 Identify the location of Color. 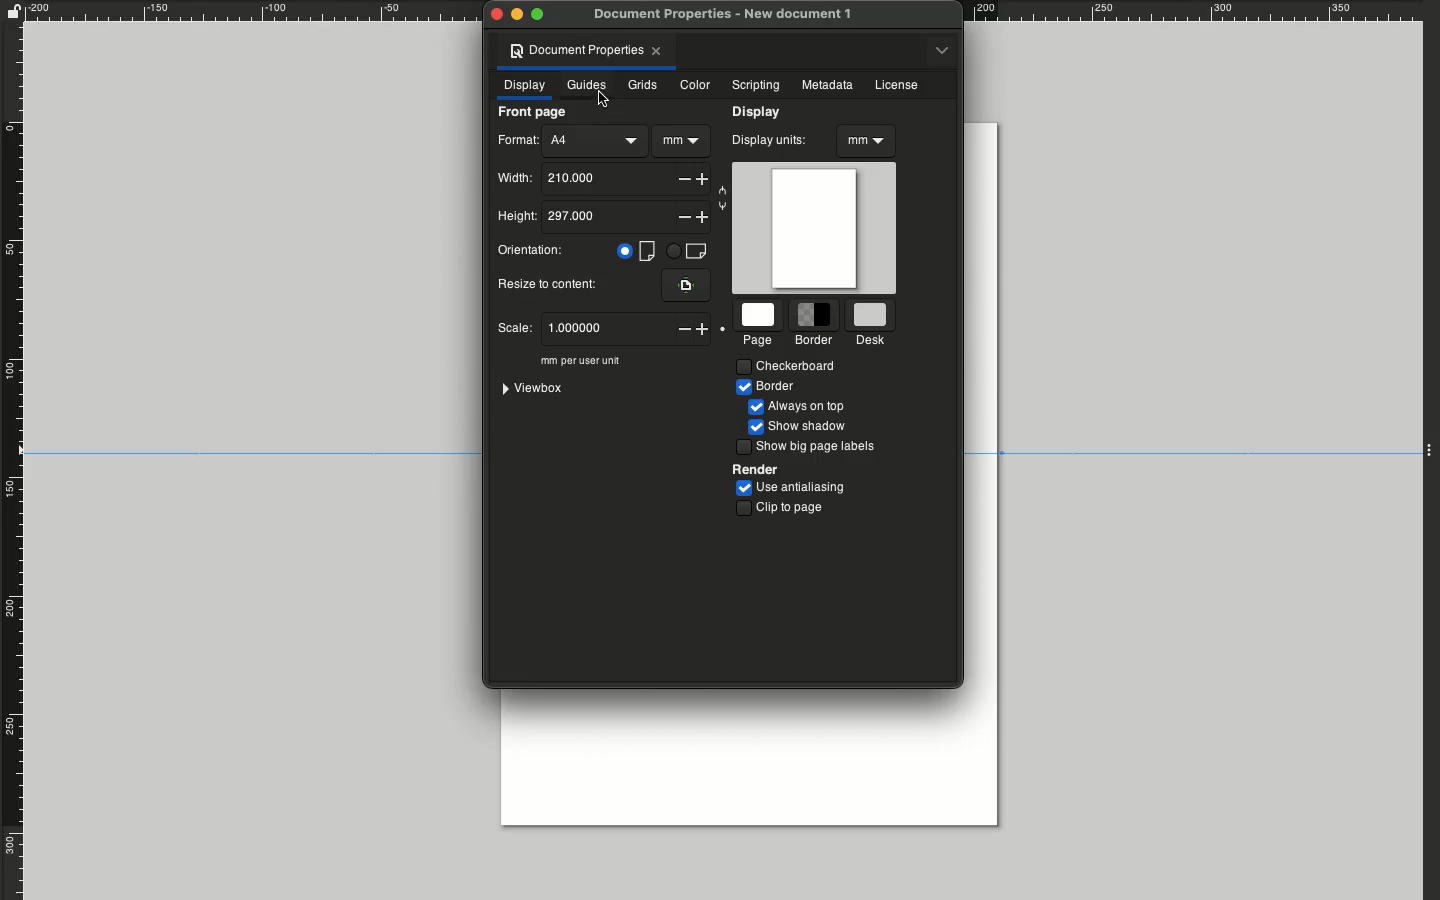
(696, 84).